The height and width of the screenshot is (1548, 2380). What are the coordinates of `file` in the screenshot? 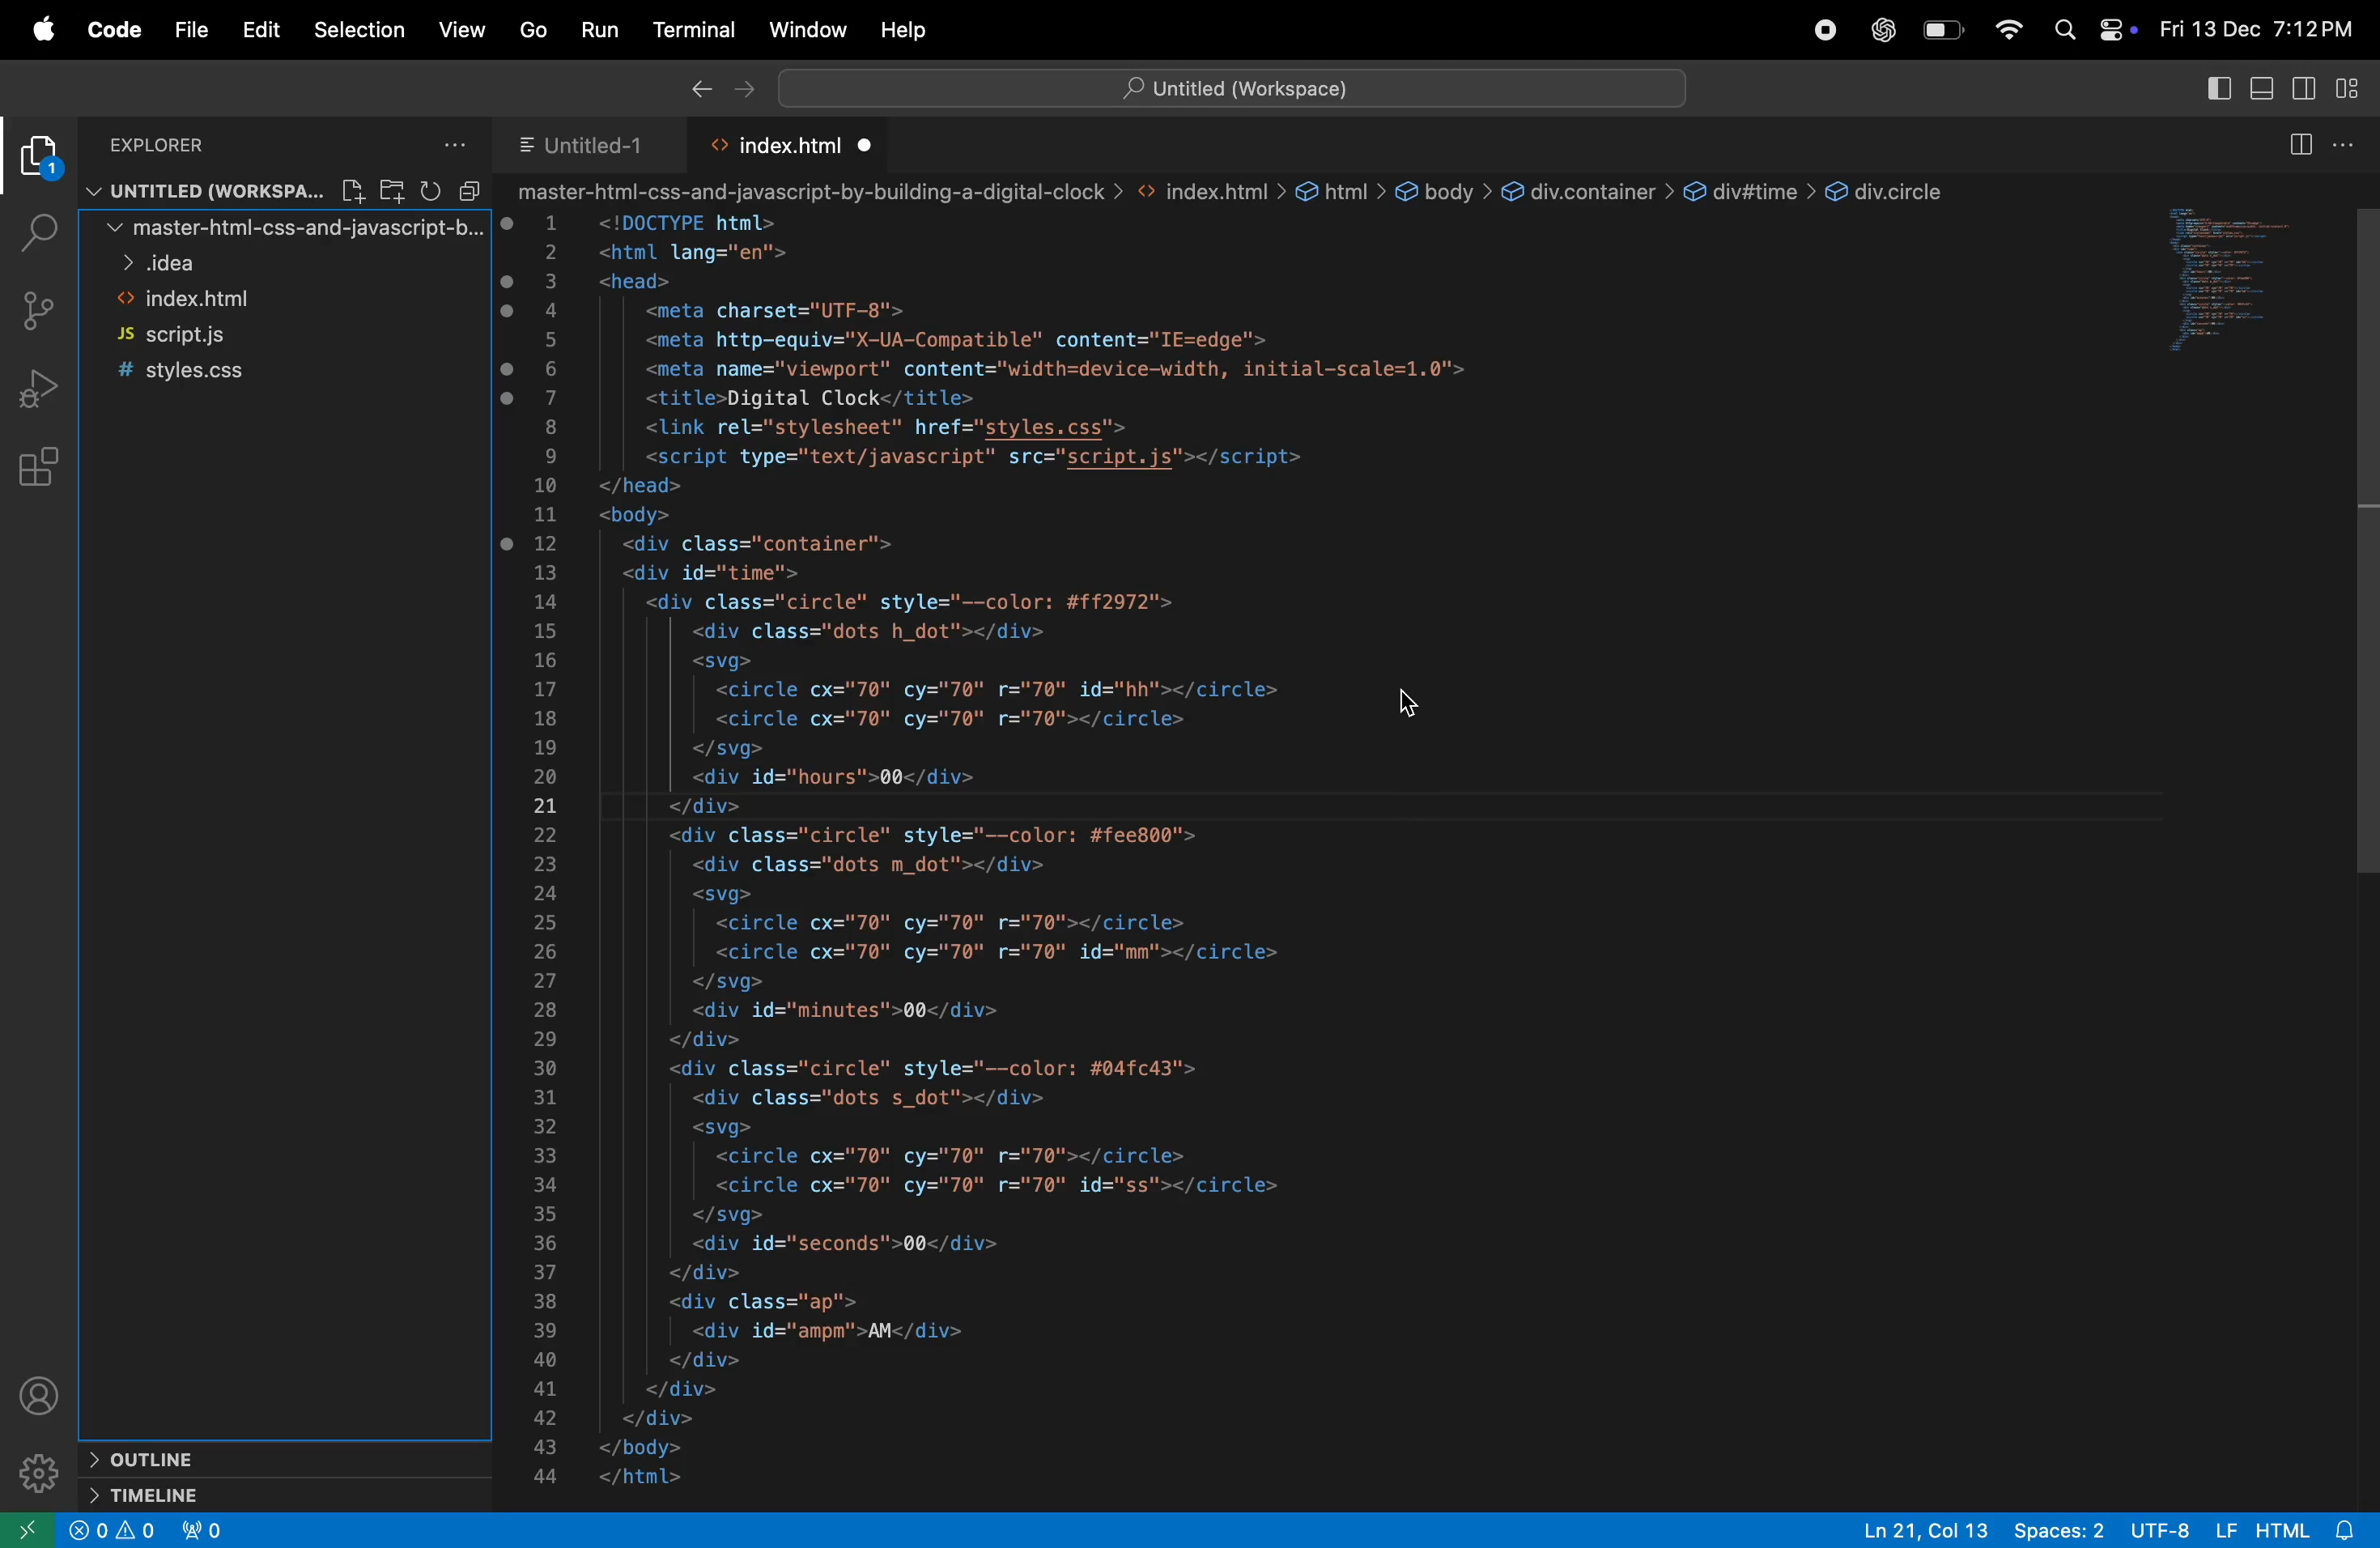 It's located at (391, 191).